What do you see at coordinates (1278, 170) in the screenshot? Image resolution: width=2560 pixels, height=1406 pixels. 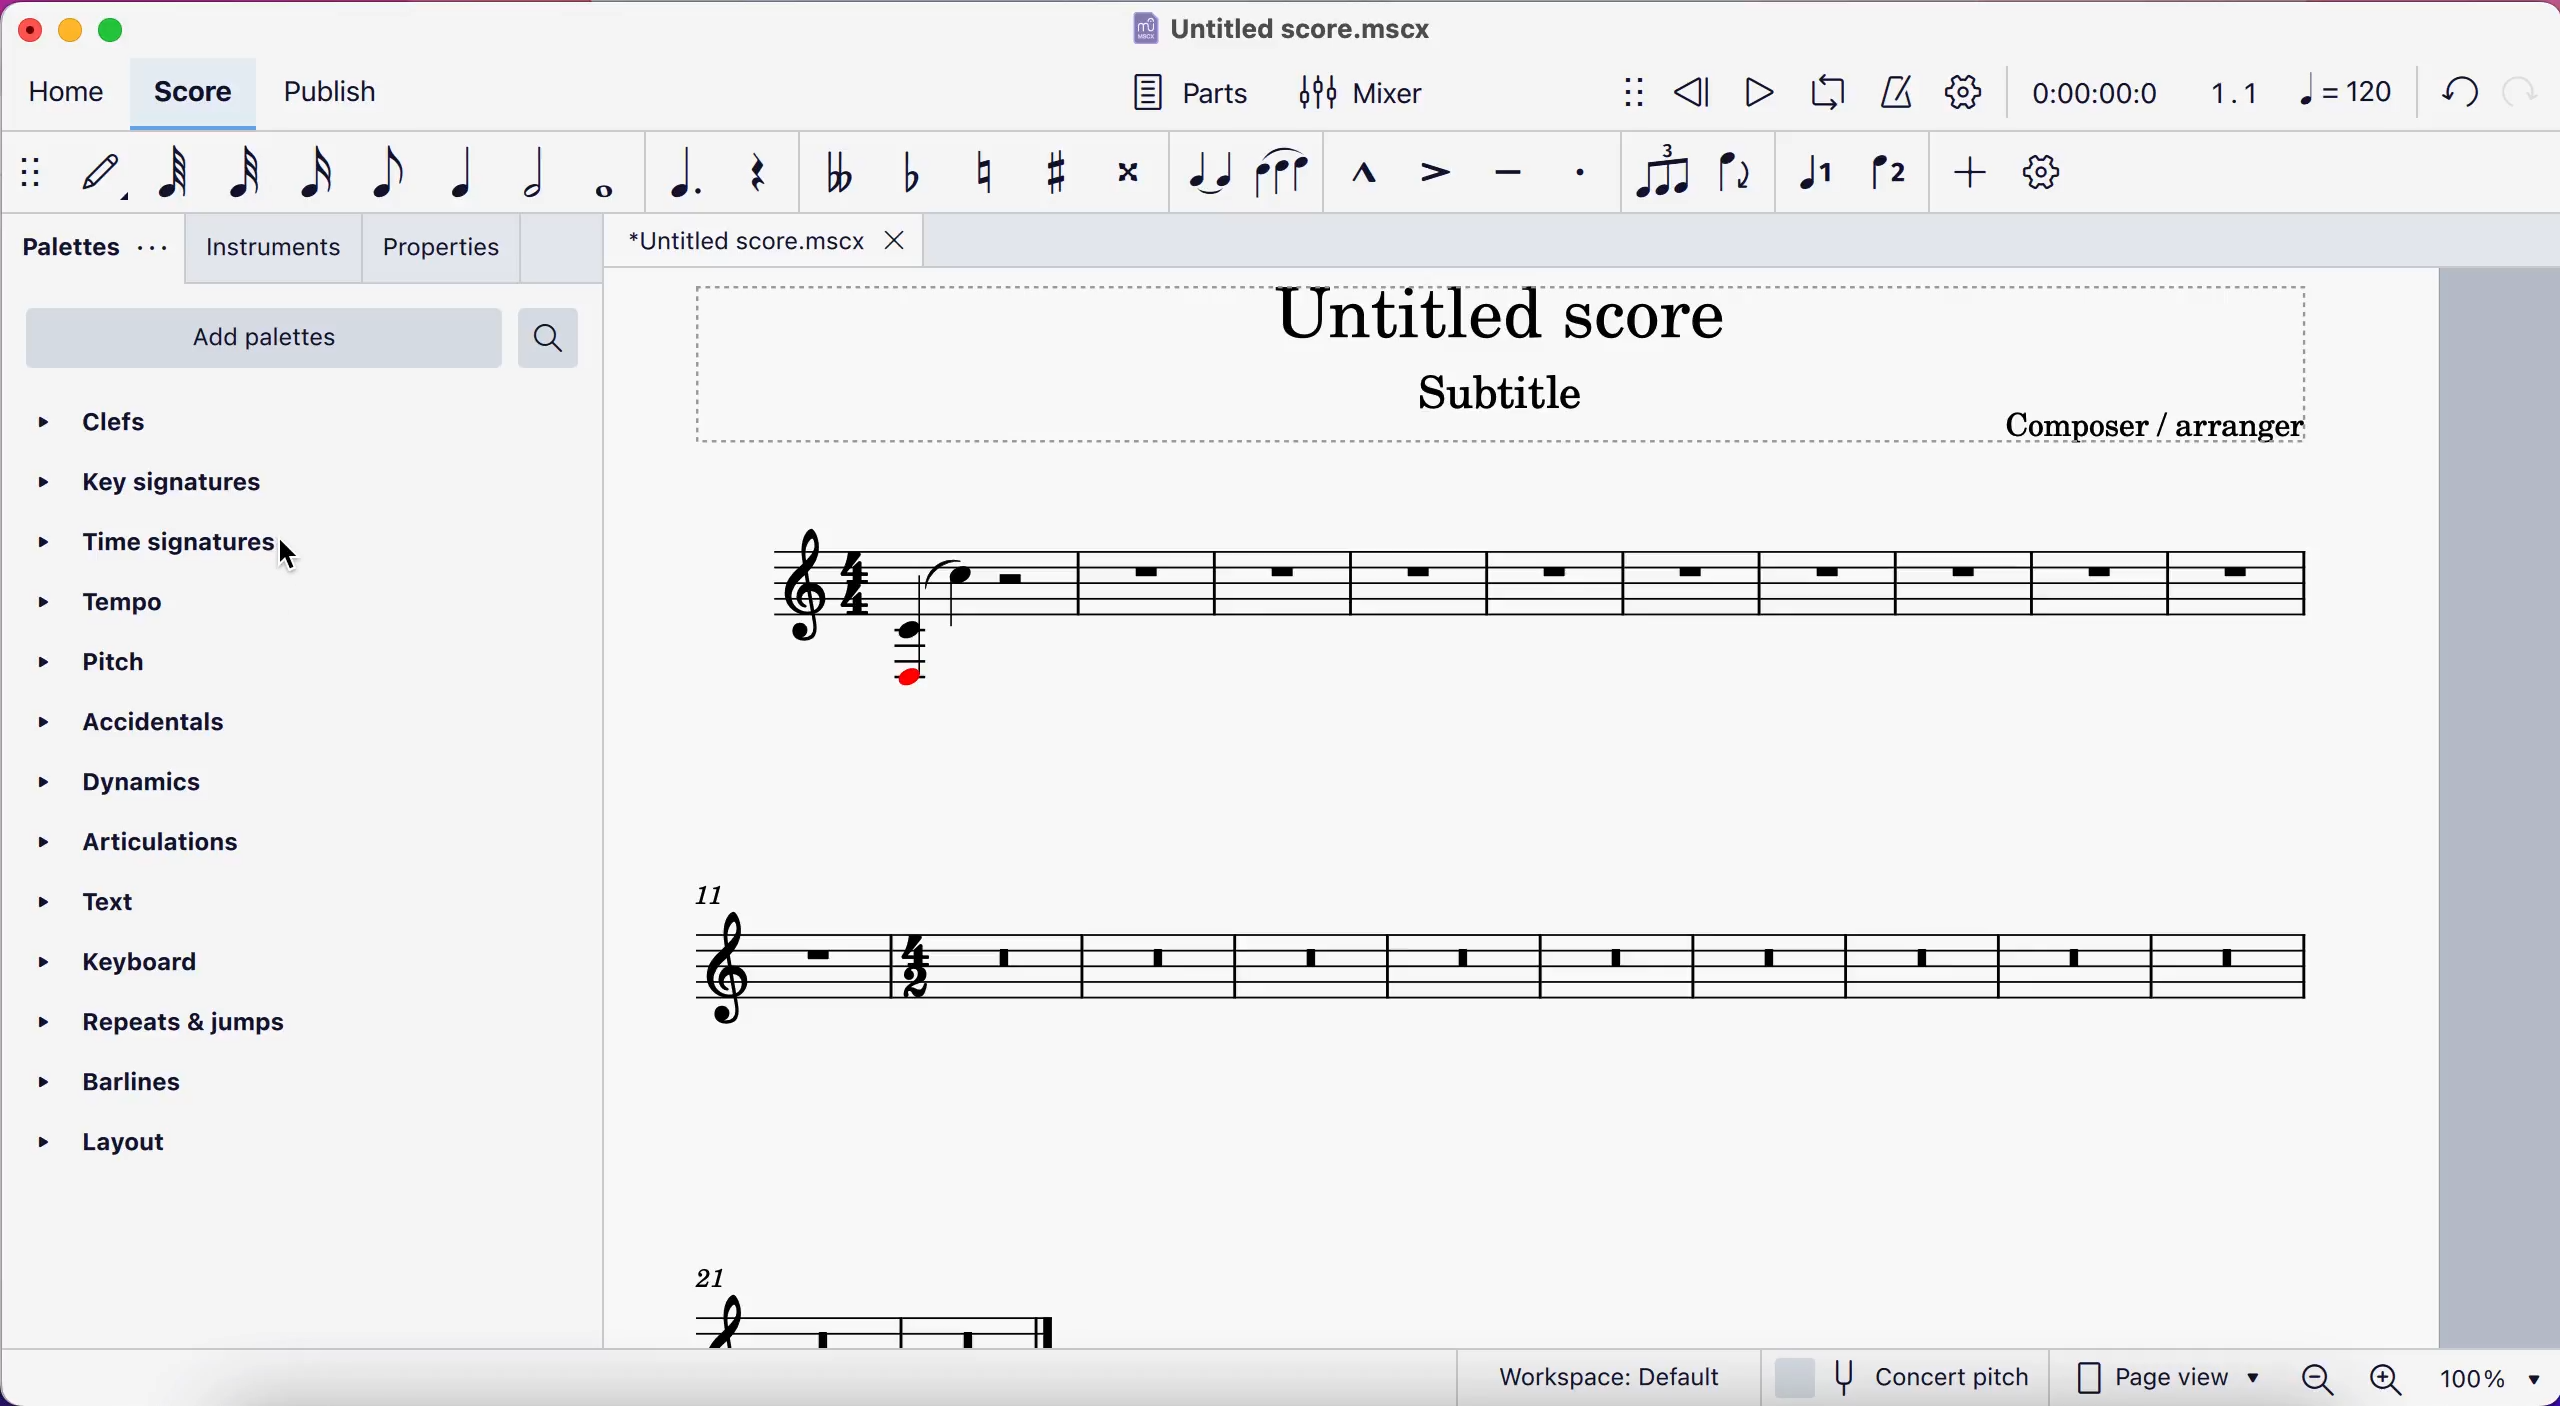 I see `slur` at bounding box center [1278, 170].